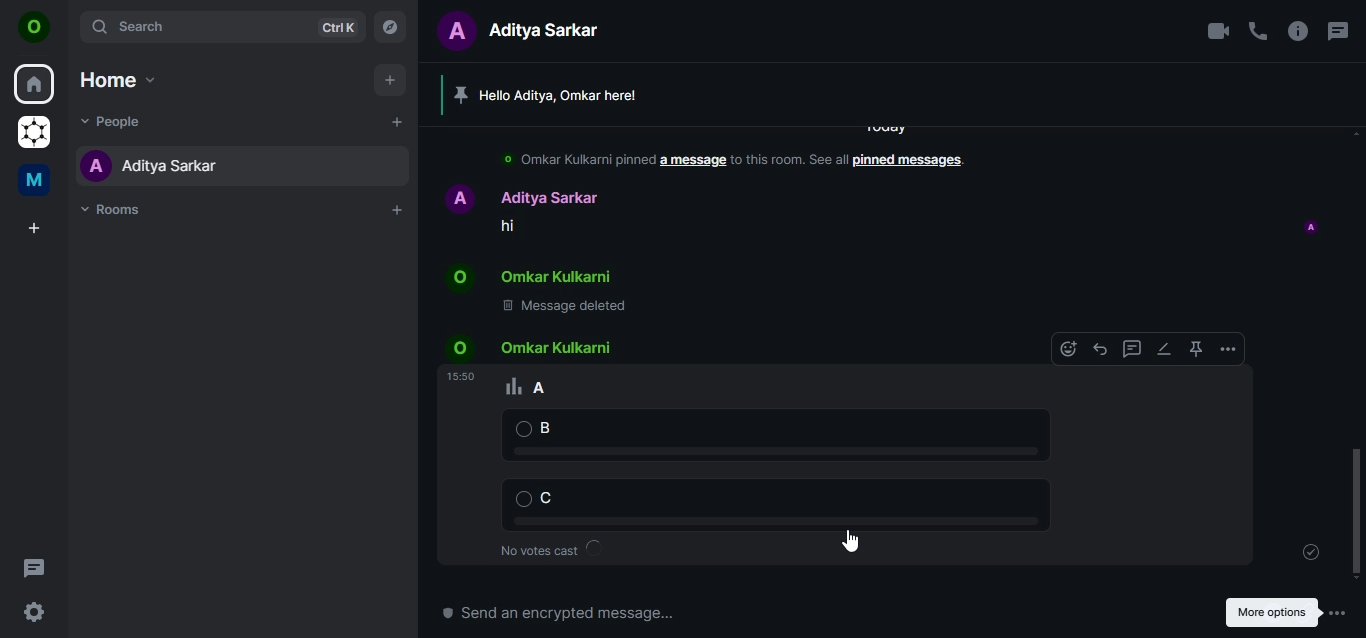 Image resolution: width=1366 pixels, height=638 pixels. Describe the element at coordinates (539, 384) in the screenshot. I see `A` at that location.